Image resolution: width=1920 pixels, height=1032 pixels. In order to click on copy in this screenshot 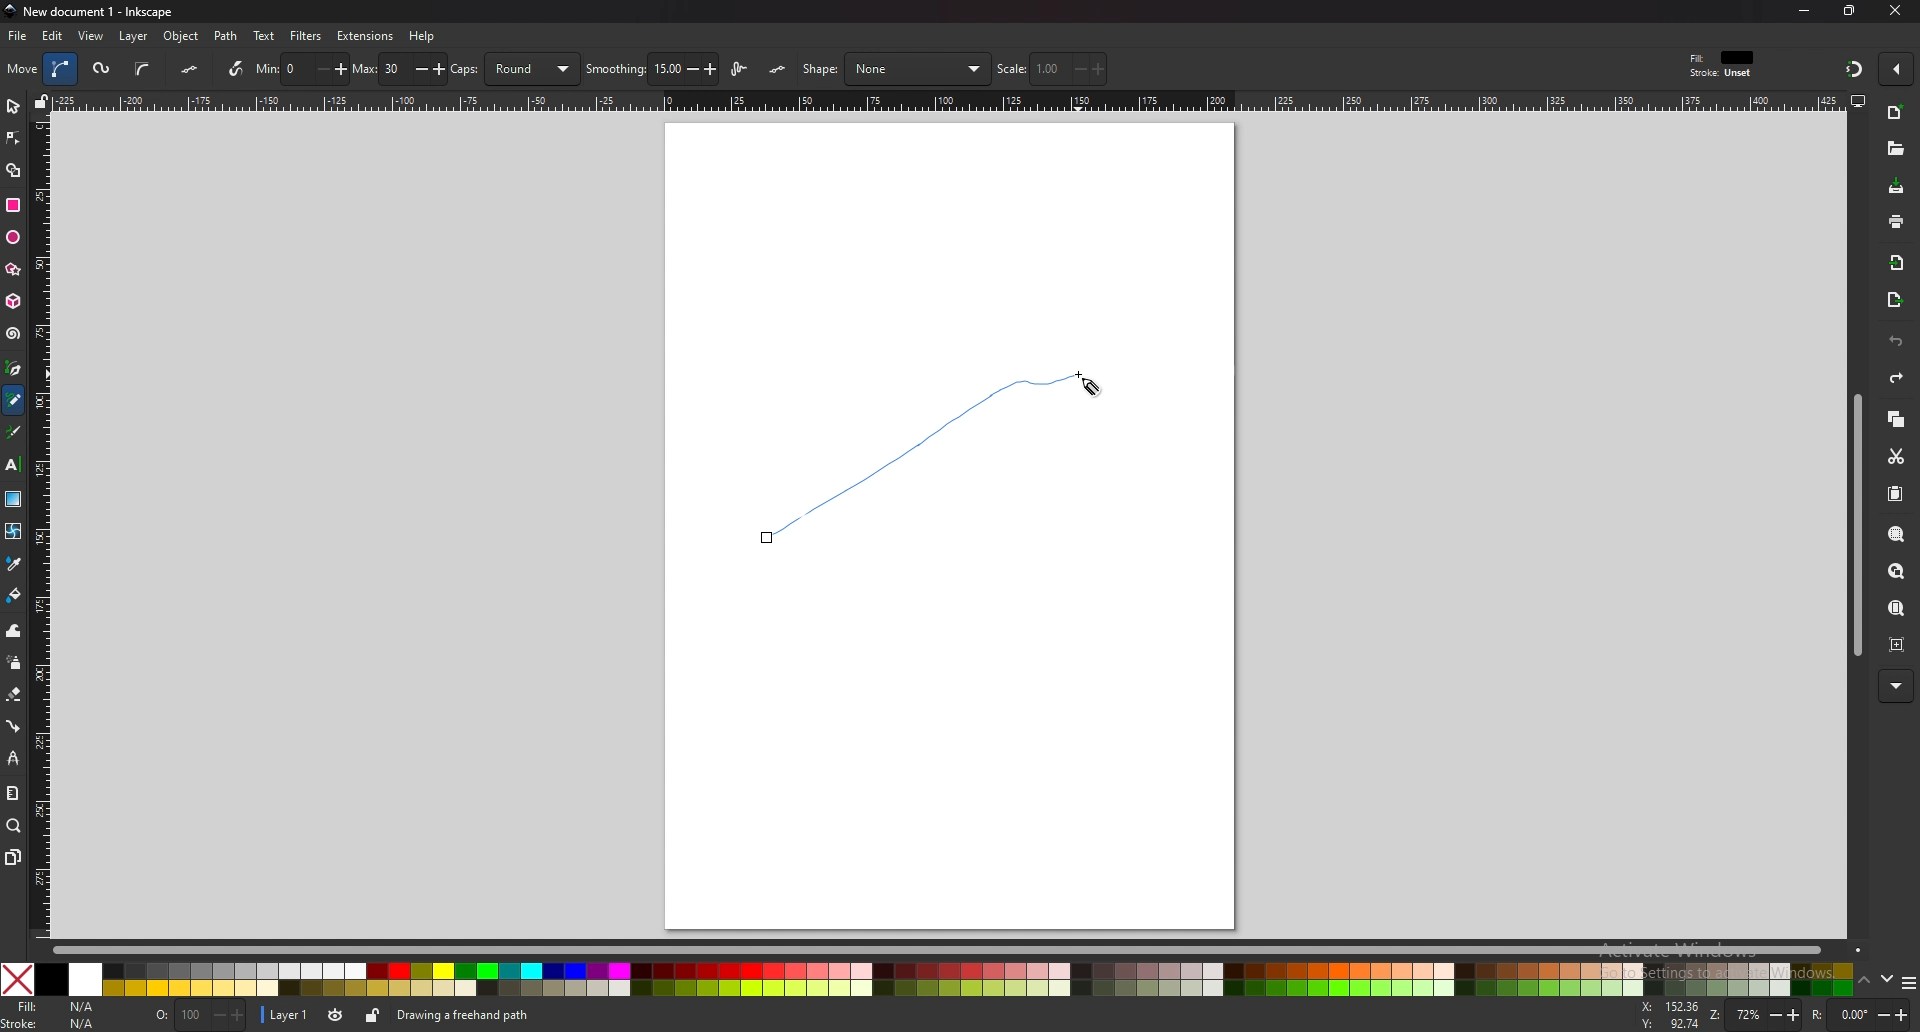, I will do `click(1895, 419)`.